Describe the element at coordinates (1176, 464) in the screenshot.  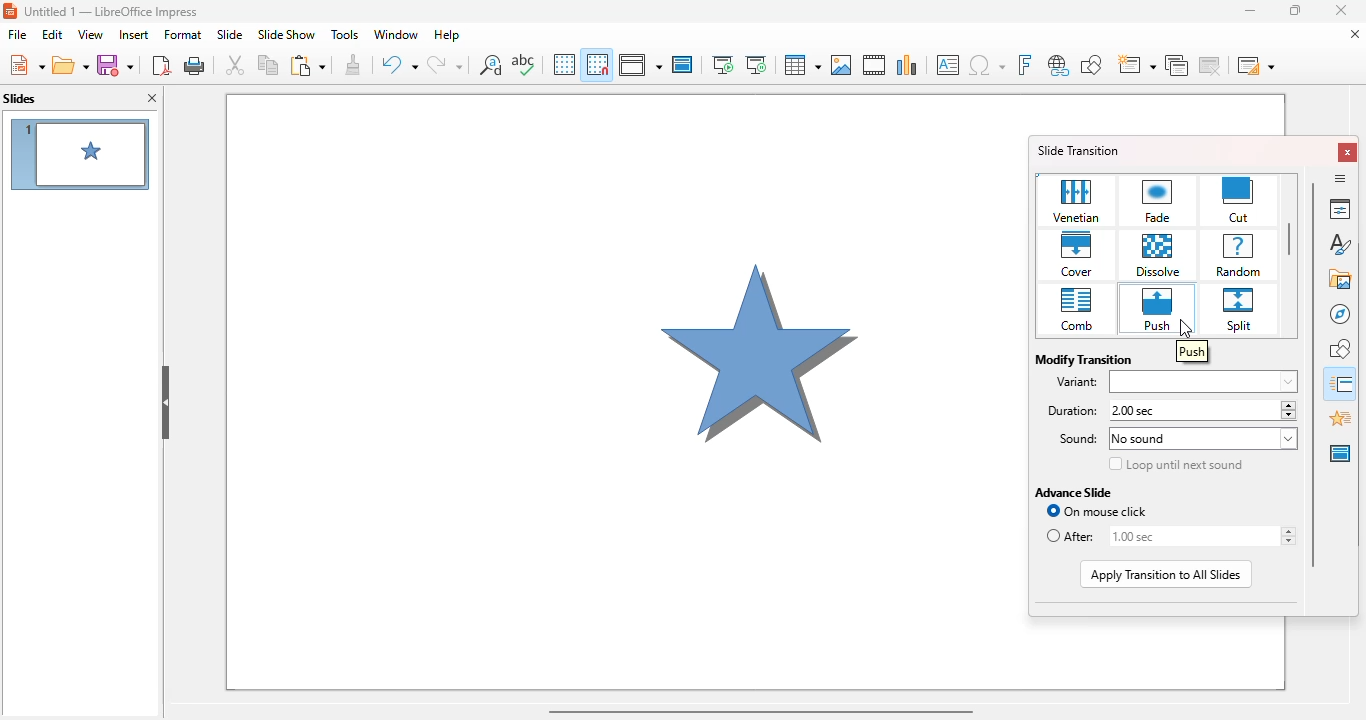
I see `loop until next sound` at that location.